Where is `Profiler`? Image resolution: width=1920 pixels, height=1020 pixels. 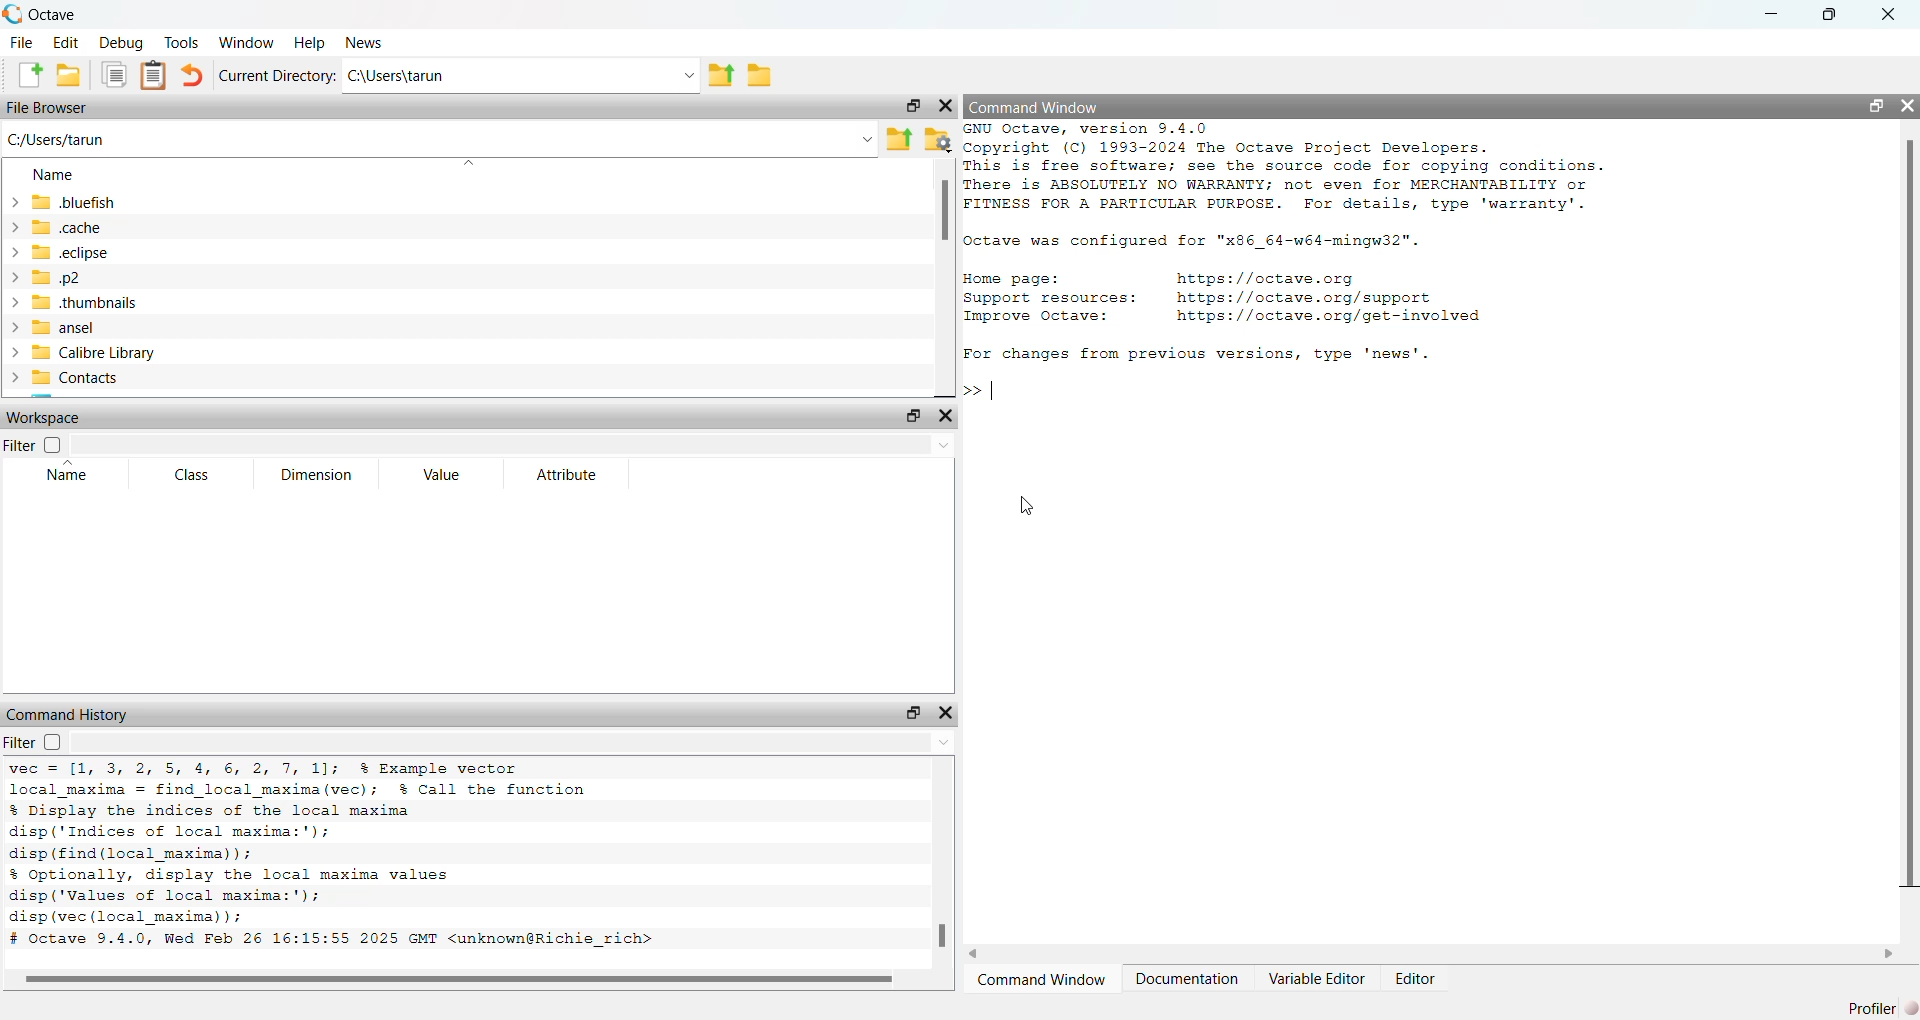 Profiler is located at coordinates (1873, 1007).